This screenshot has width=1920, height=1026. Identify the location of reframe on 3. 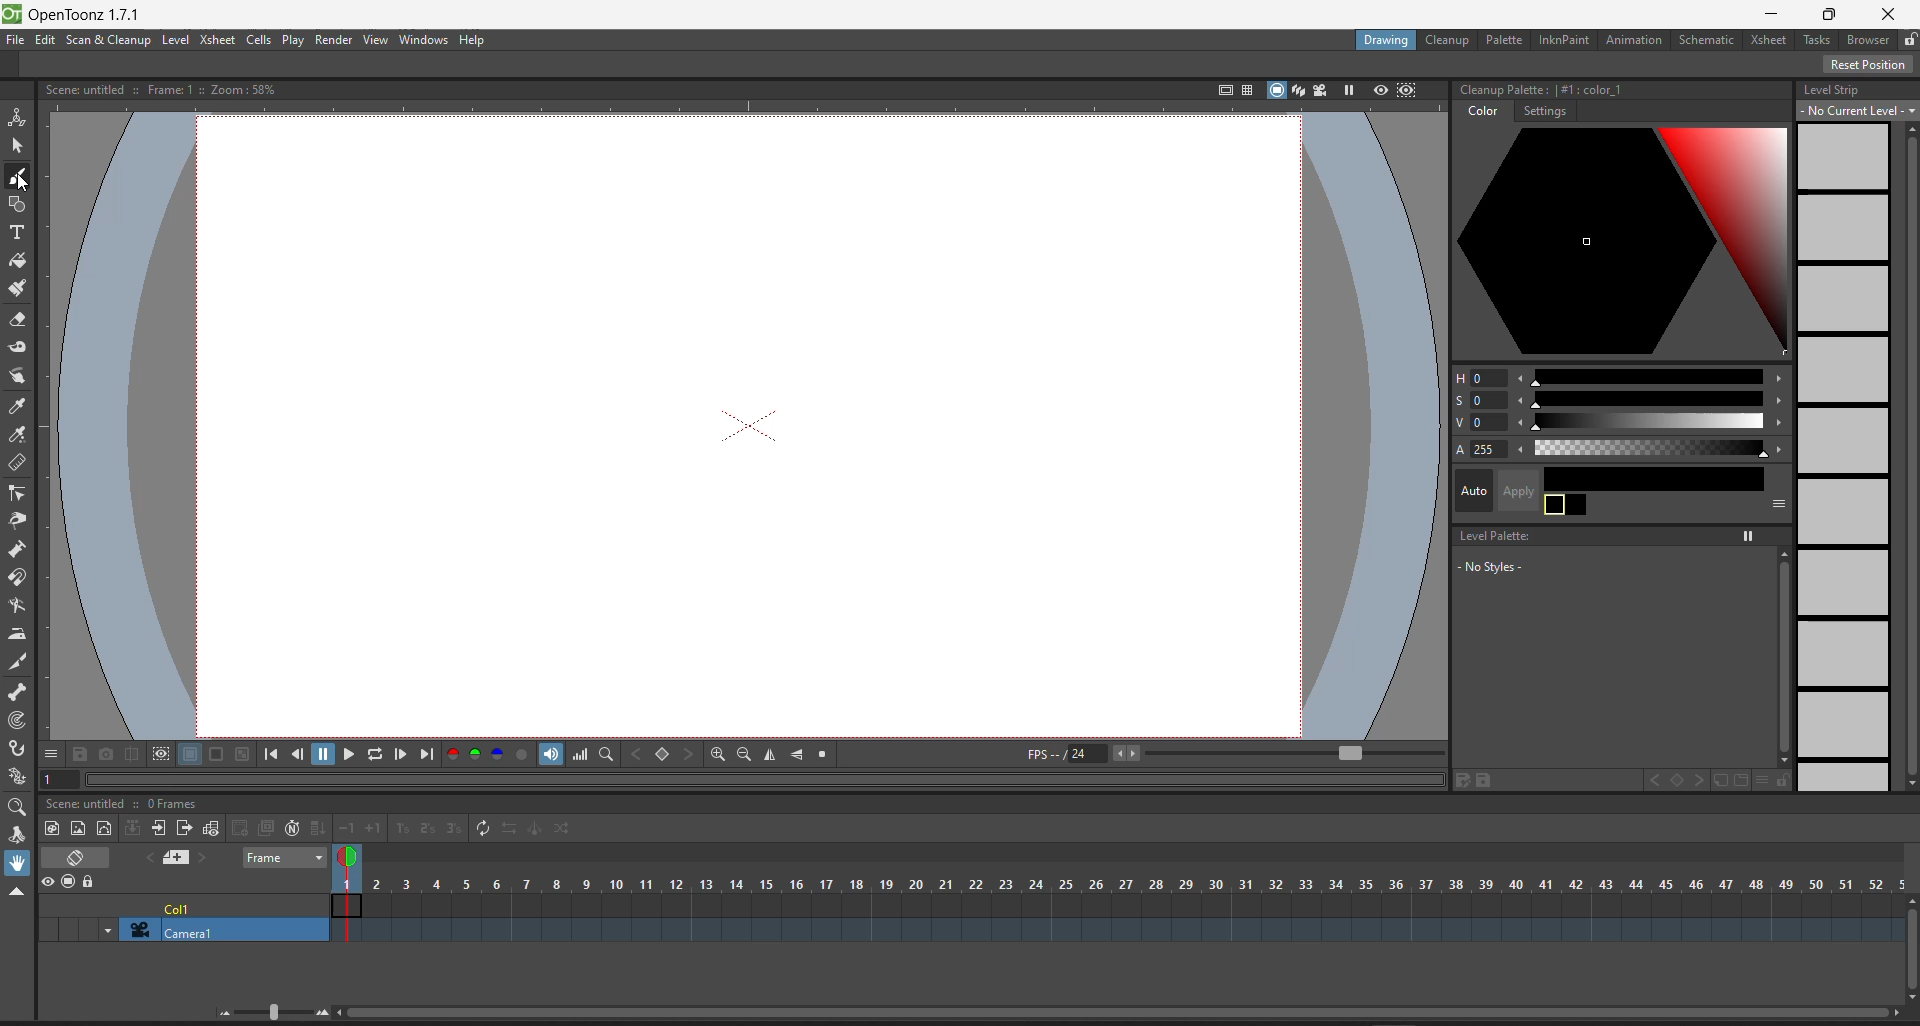
(452, 828).